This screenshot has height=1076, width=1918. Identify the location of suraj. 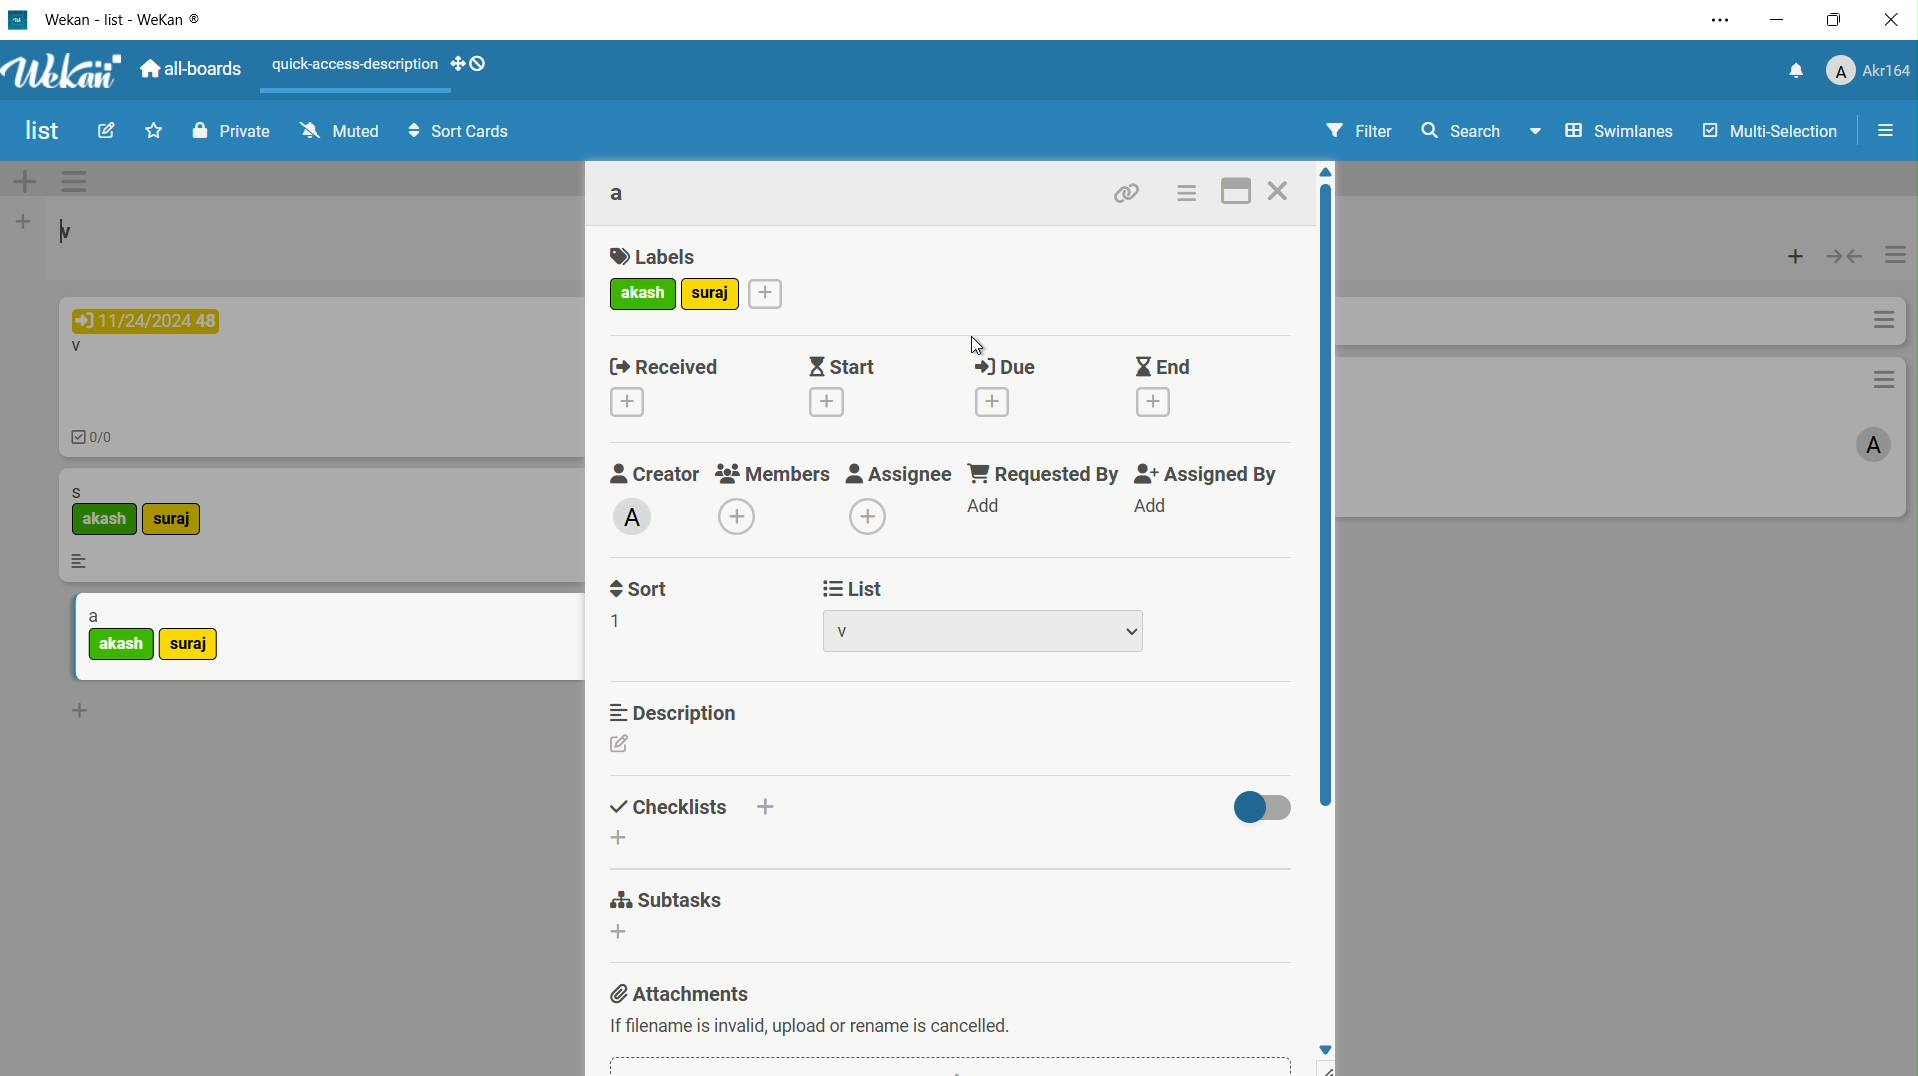
(187, 644).